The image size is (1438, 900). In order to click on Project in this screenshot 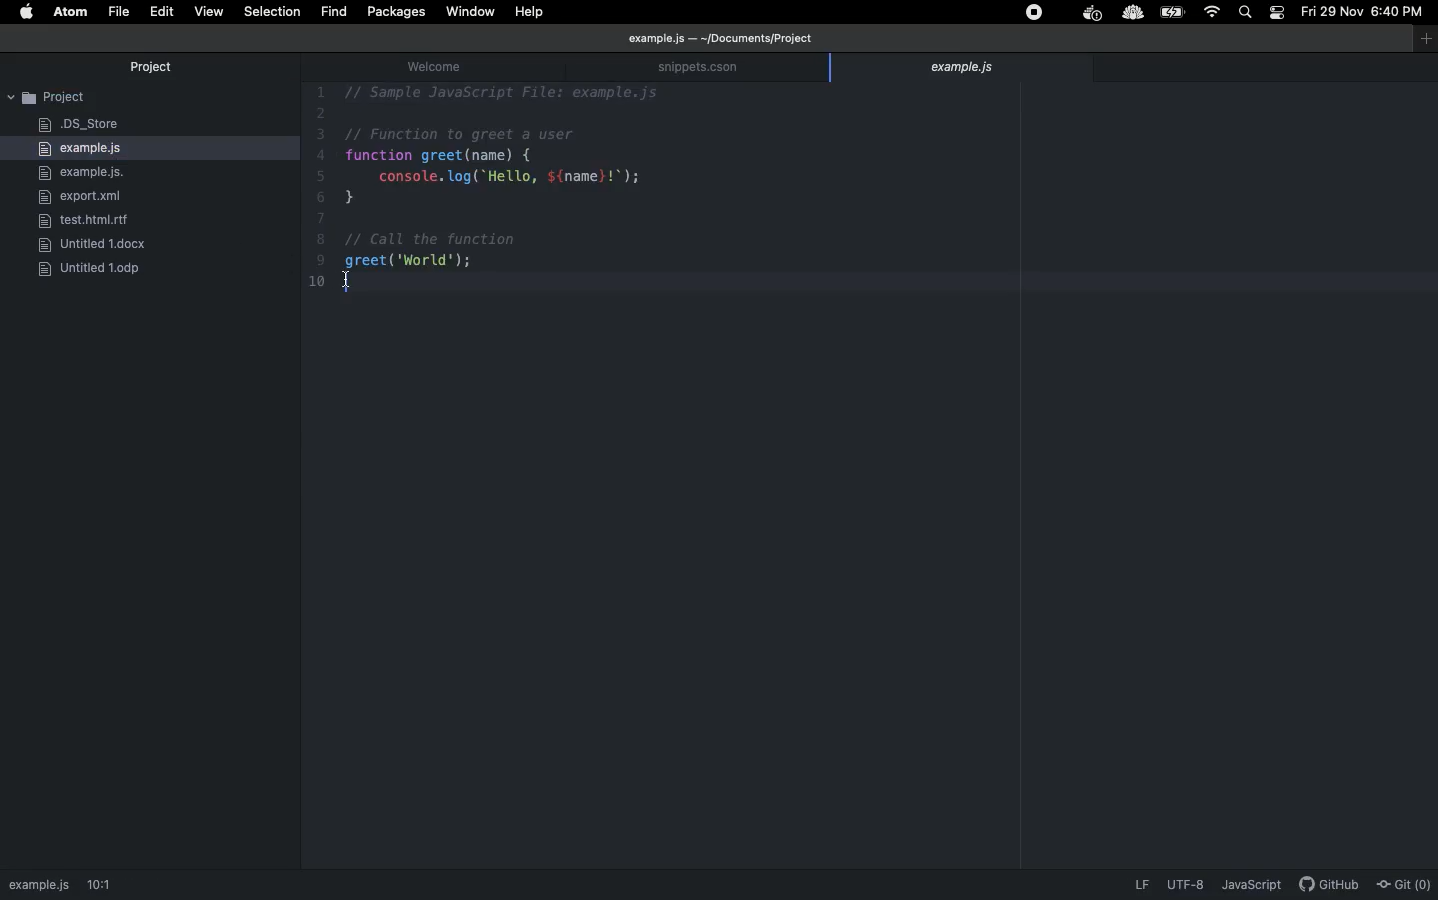, I will do `click(151, 67)`.